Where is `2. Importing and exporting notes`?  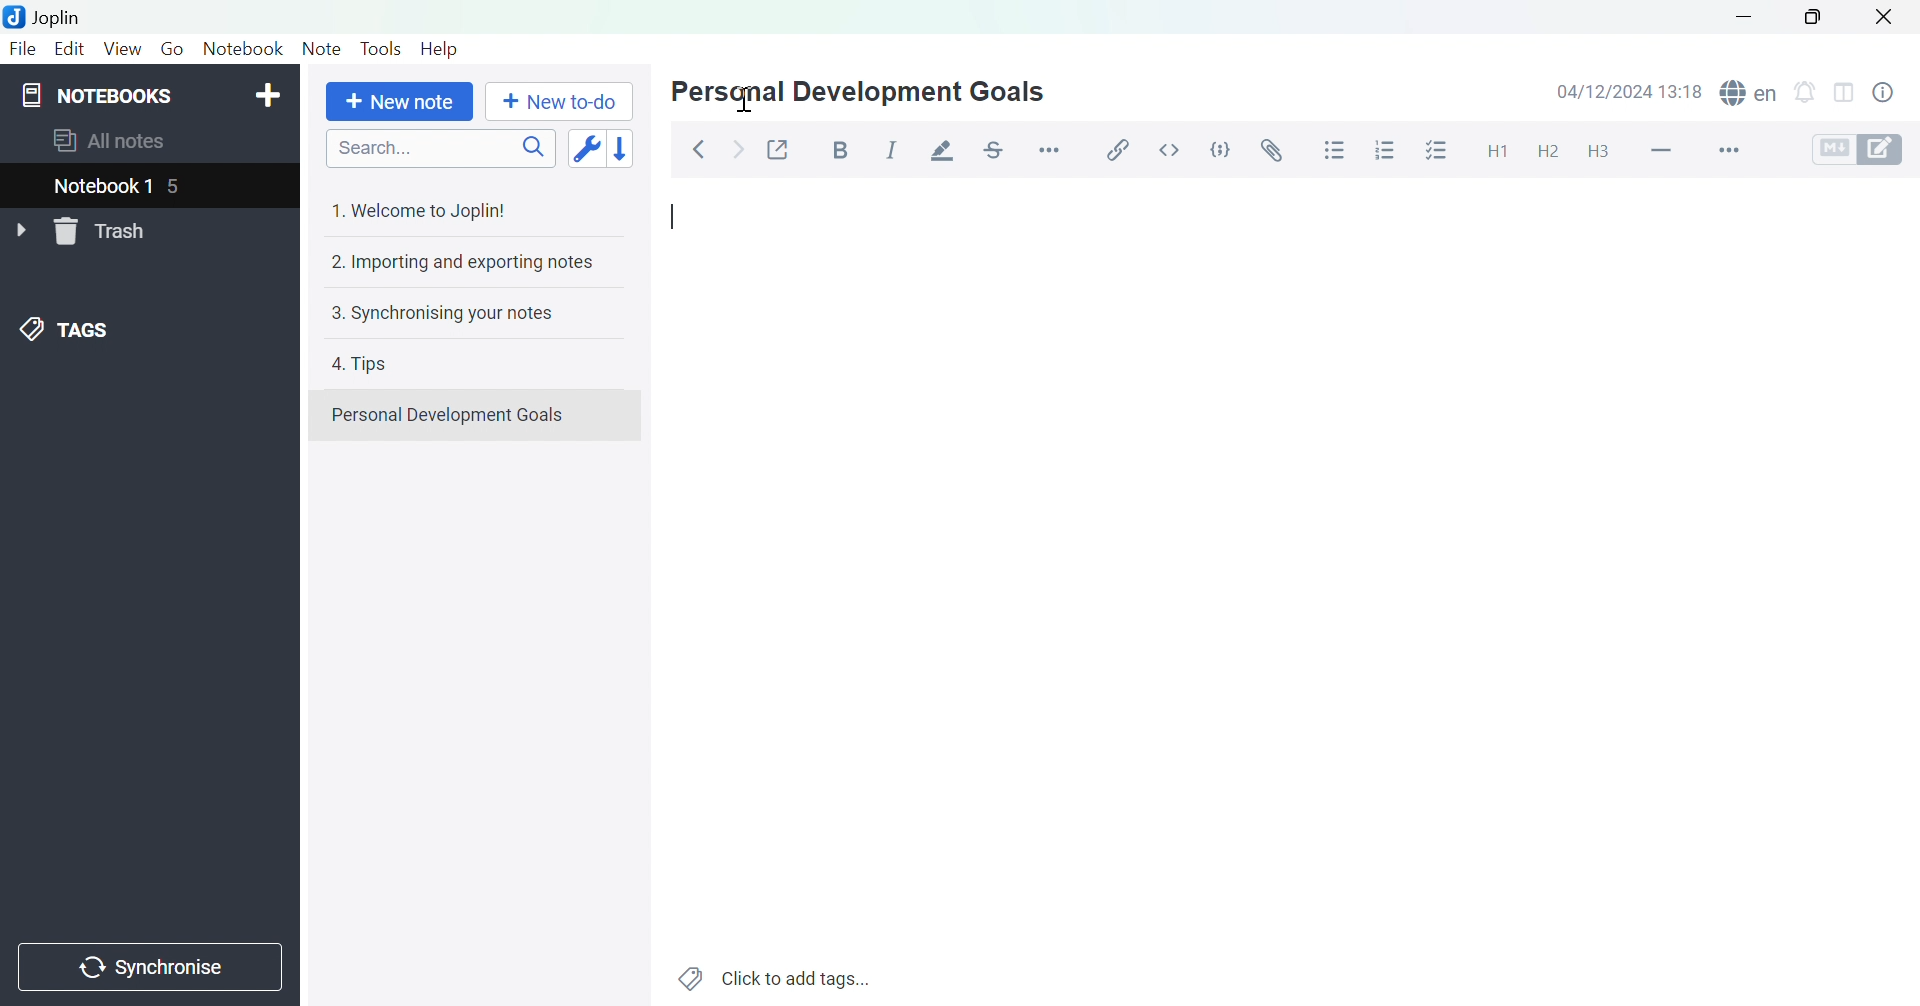 2. Importing and exporting notes is located at coordinates (460, 263).